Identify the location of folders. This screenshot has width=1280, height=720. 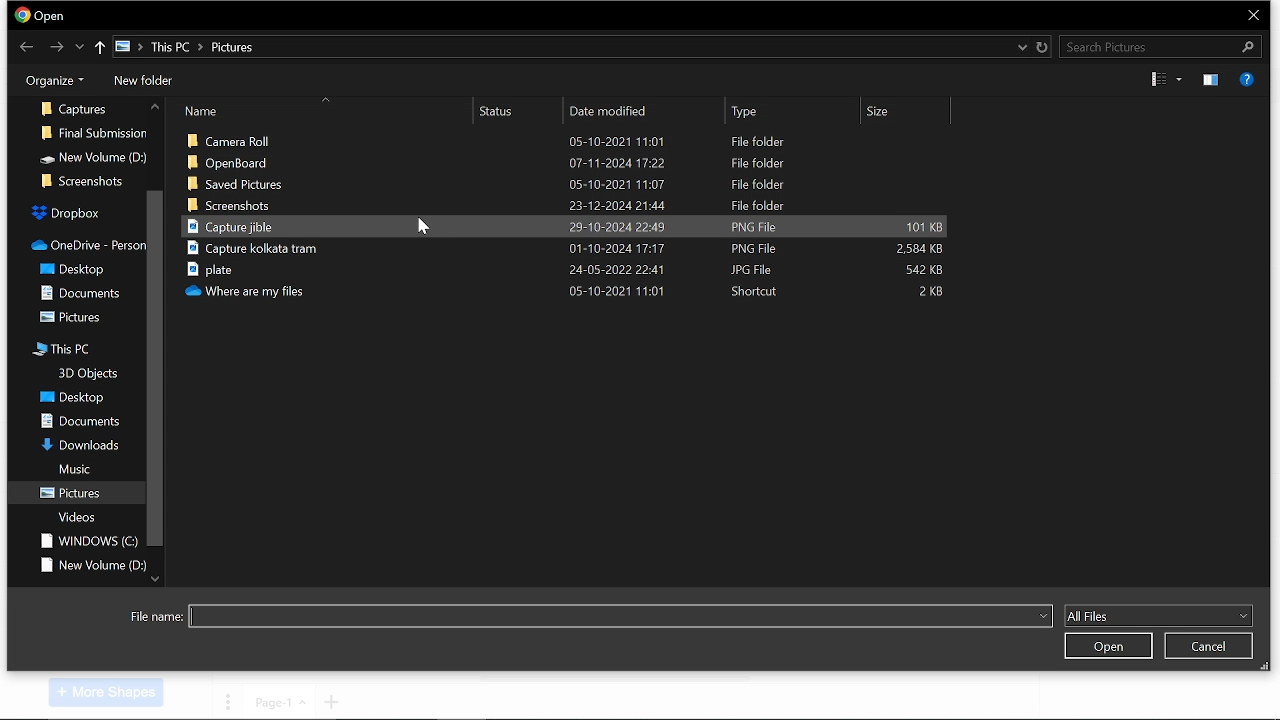
(85, 371).